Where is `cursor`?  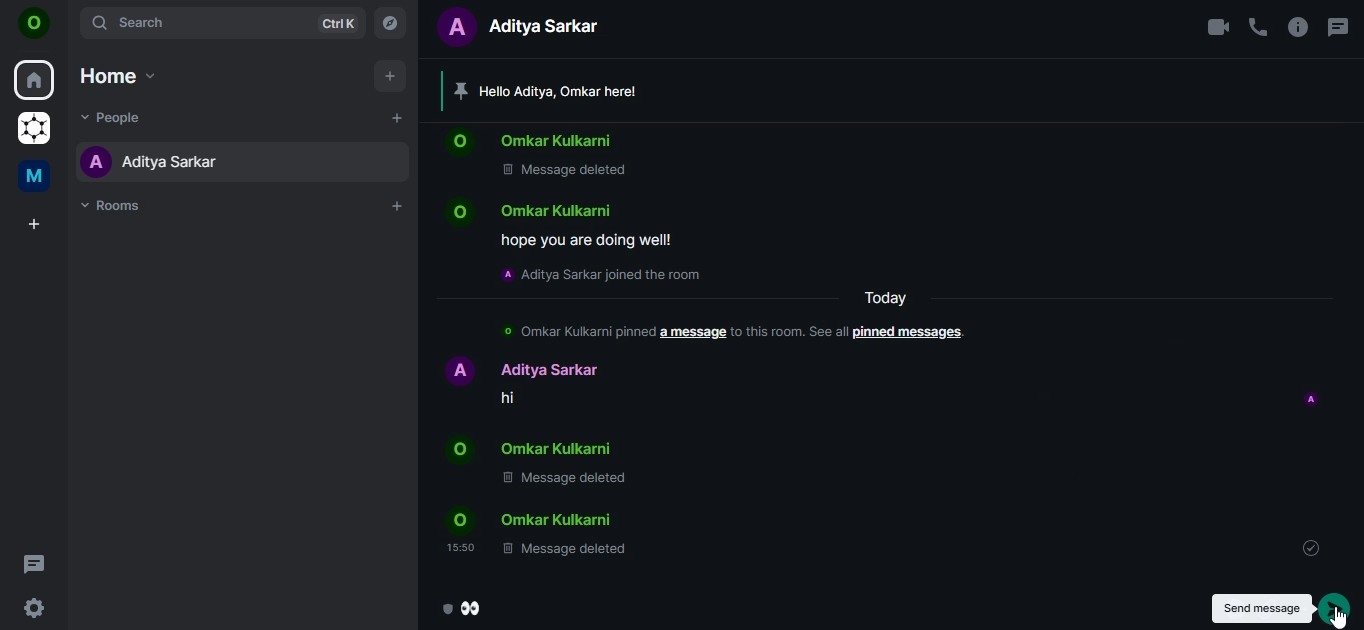 cursor is located at coordinates (1339, 617).